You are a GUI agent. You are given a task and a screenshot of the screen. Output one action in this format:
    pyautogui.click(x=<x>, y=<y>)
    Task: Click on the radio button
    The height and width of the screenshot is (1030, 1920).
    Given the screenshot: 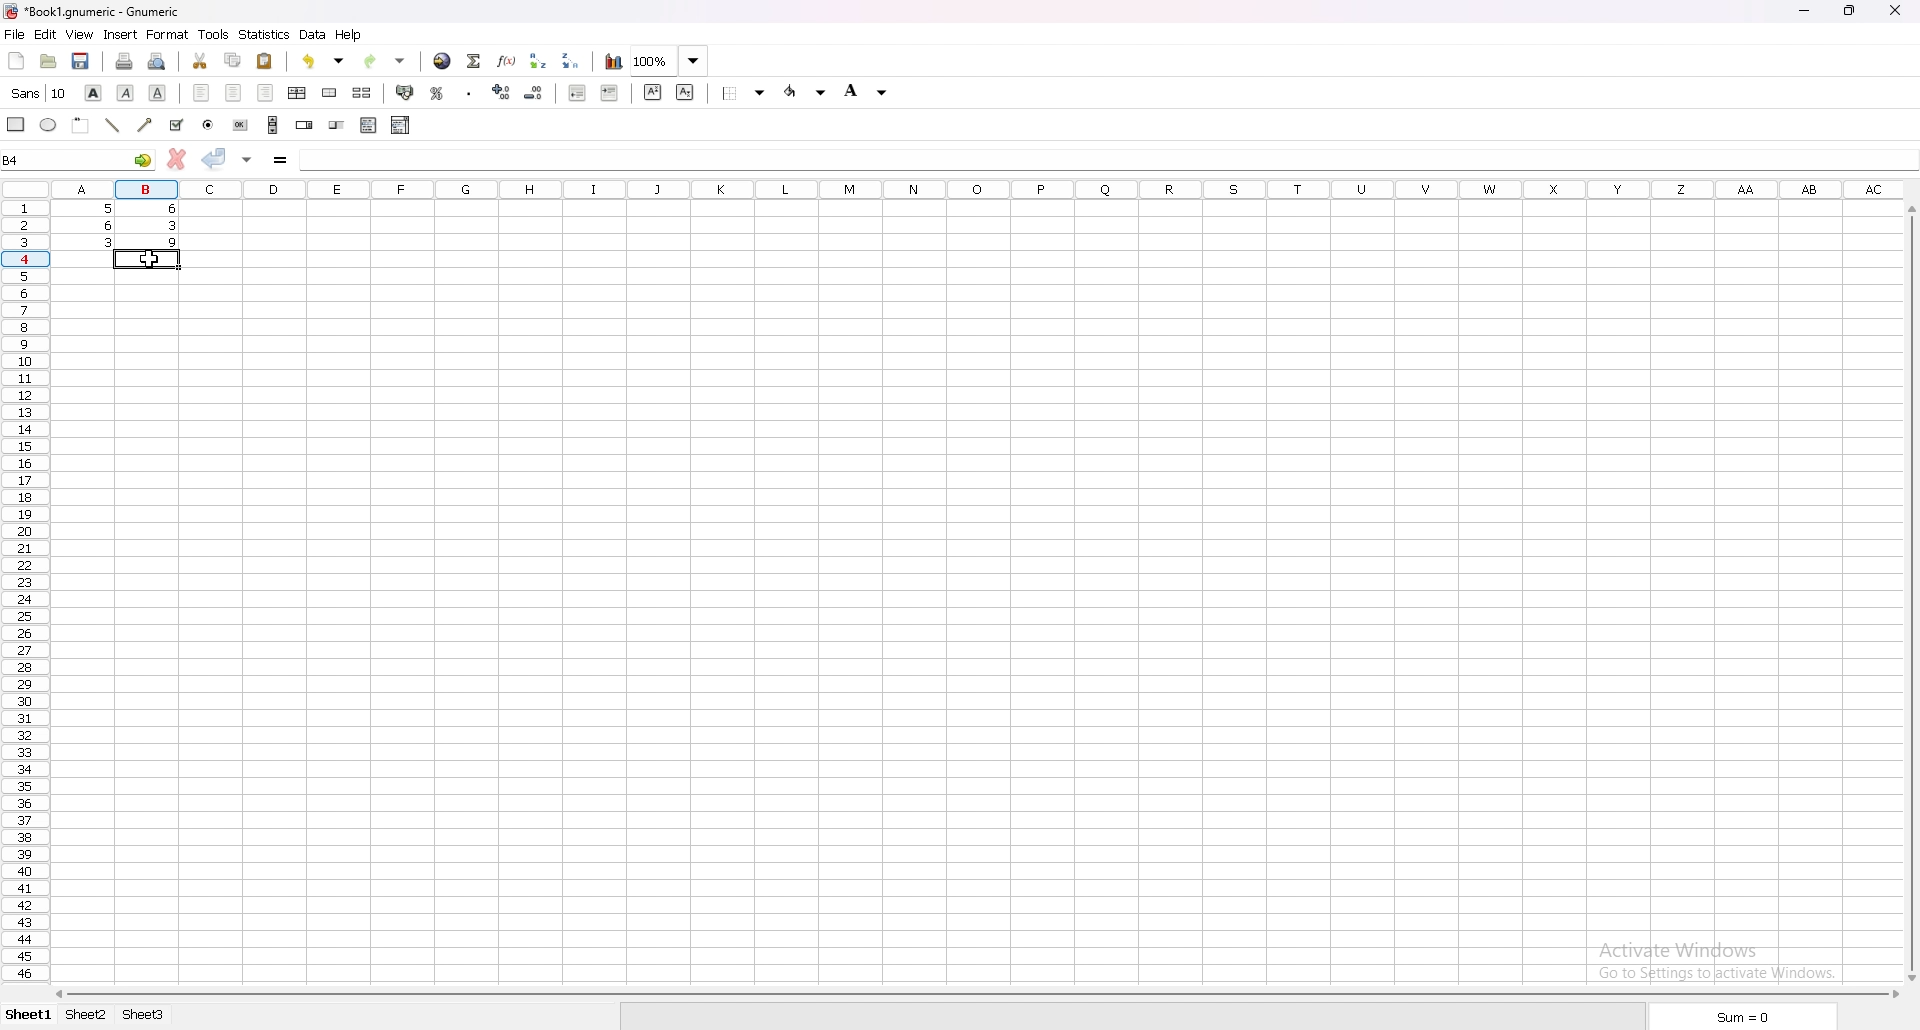 What is the action you would take?
    pyautogui.click(x=209, y=125)
    